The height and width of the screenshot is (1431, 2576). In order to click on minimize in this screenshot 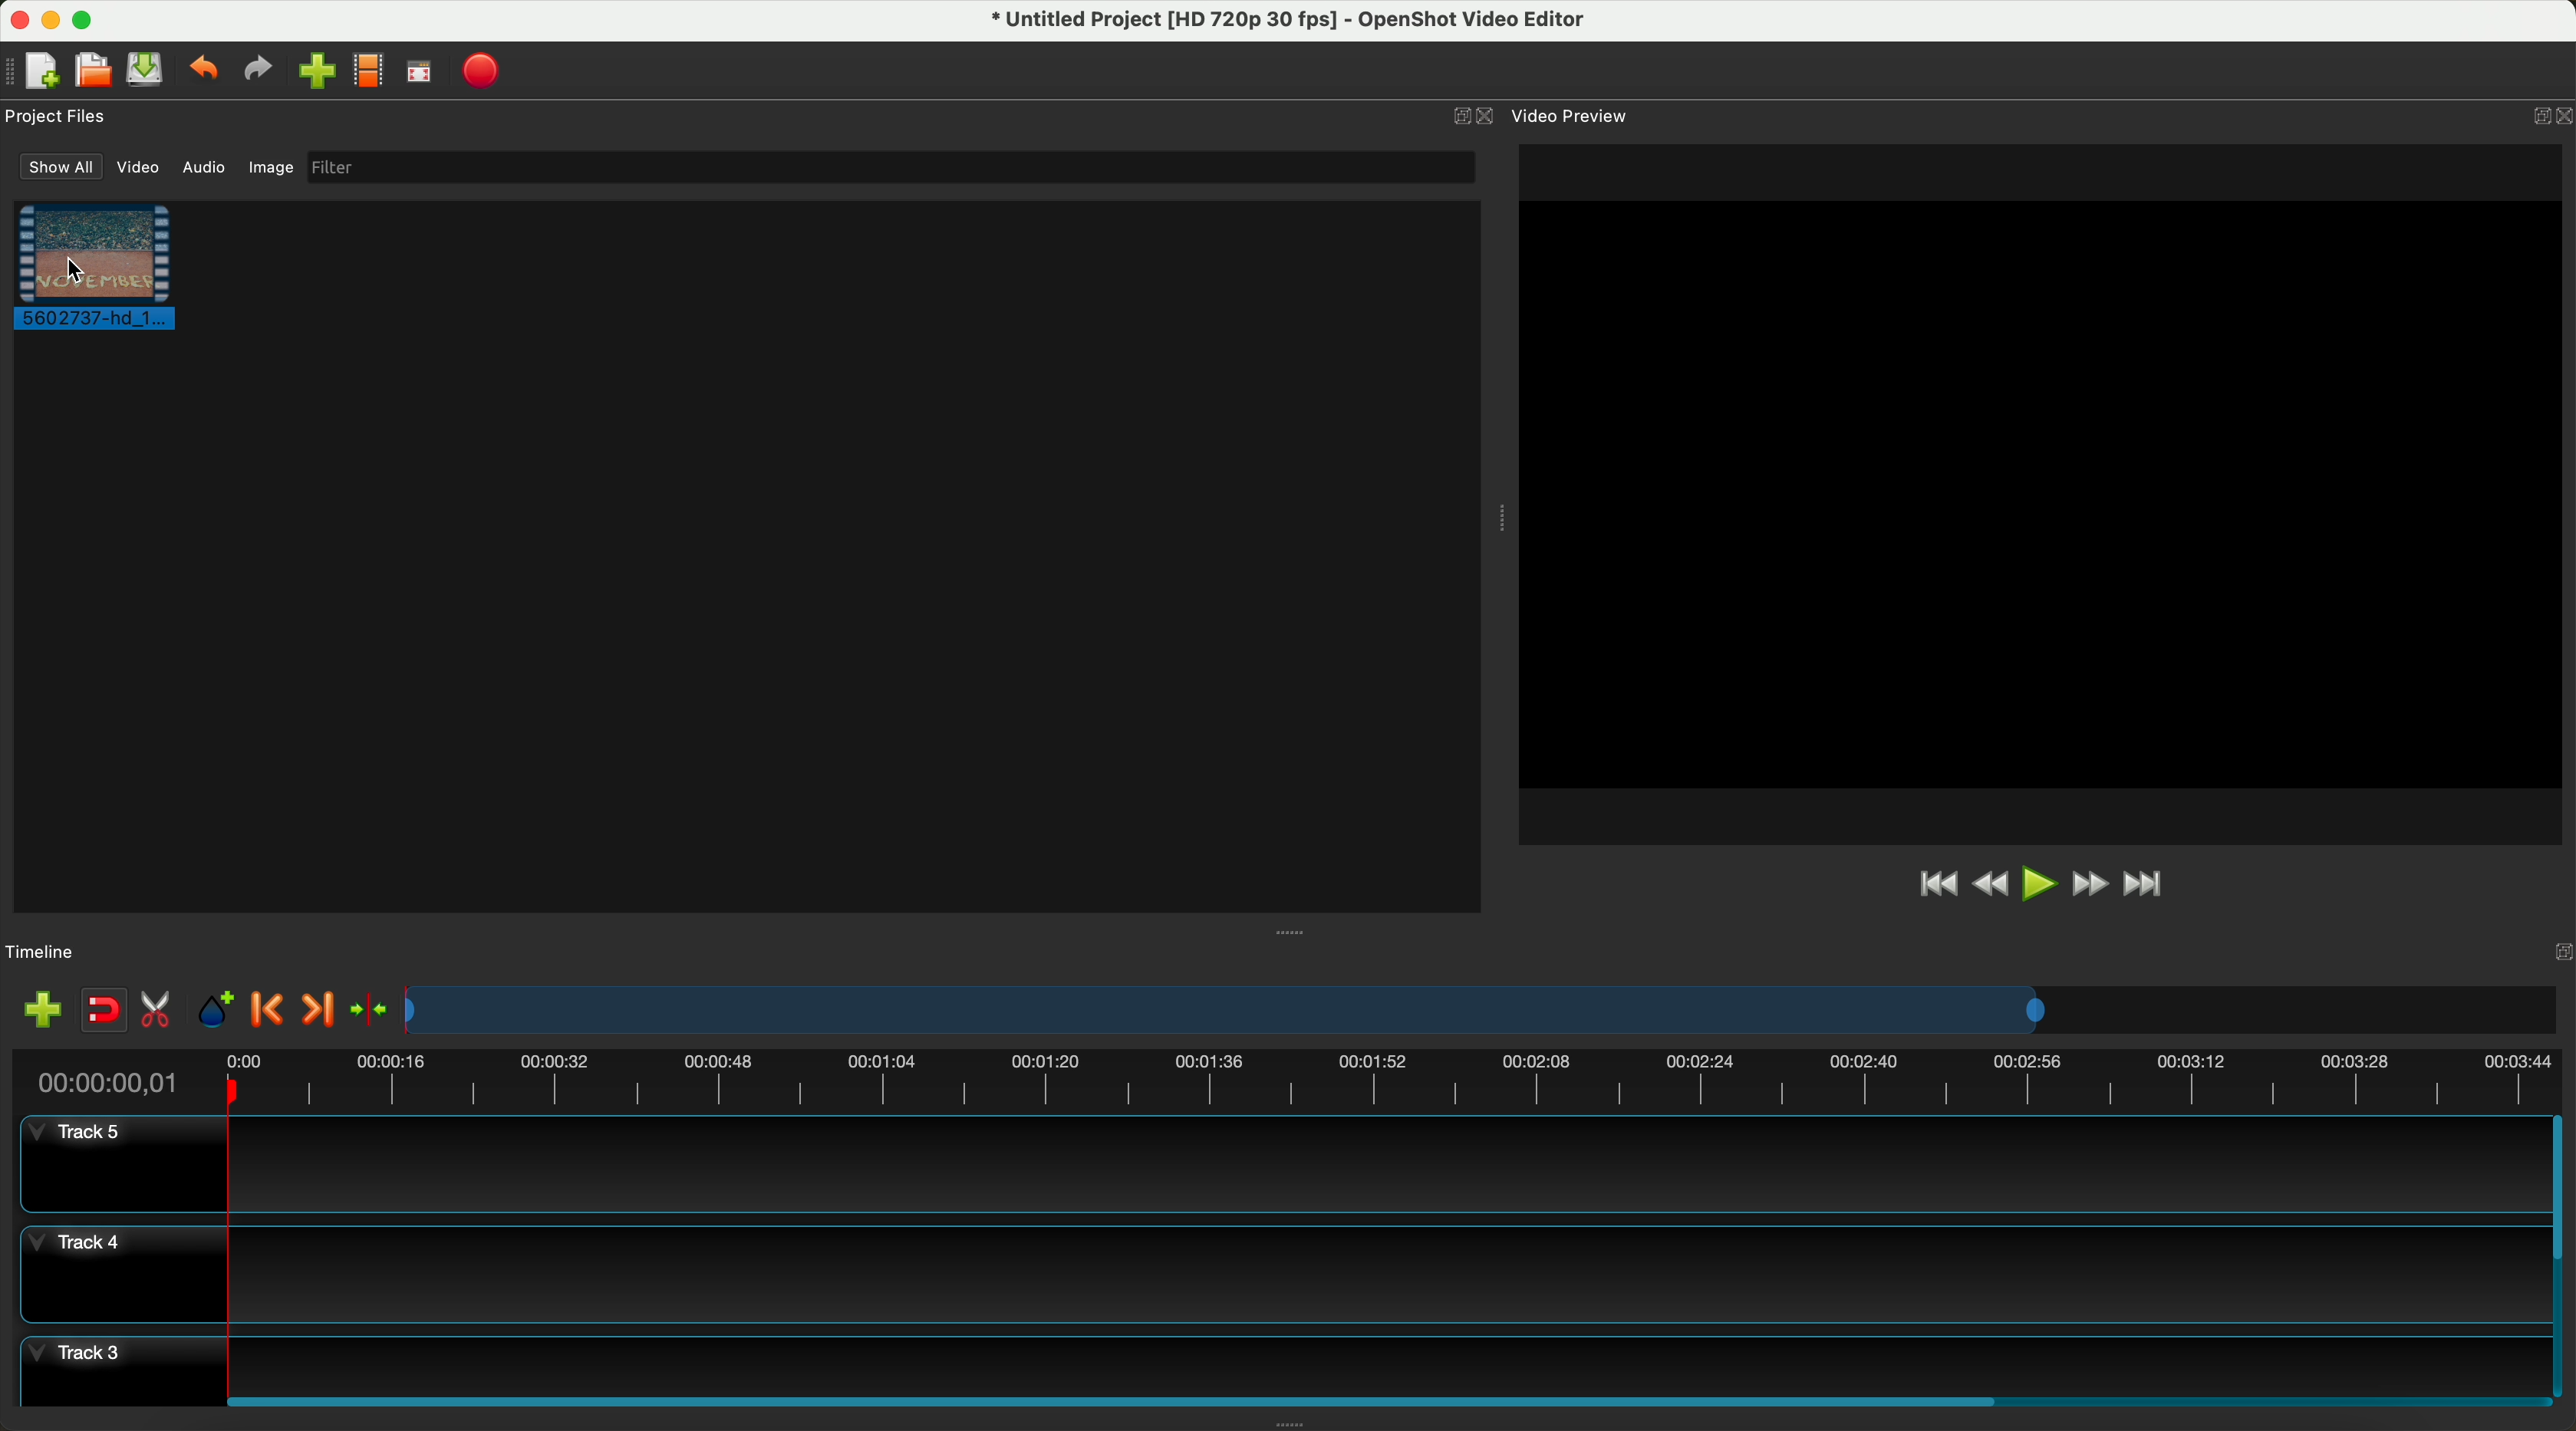, I will do `click(53, 20)`.